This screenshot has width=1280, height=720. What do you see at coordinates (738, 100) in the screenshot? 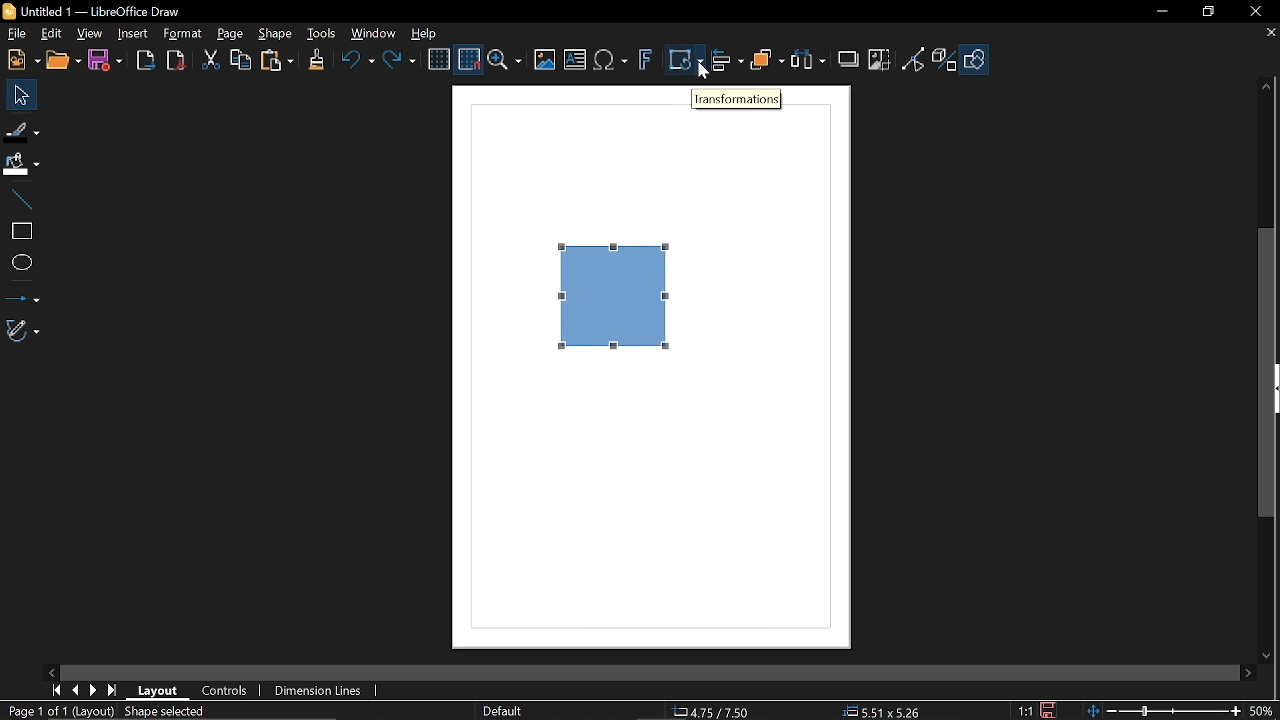
I see `Transformation` at bounding box center [738, 100].